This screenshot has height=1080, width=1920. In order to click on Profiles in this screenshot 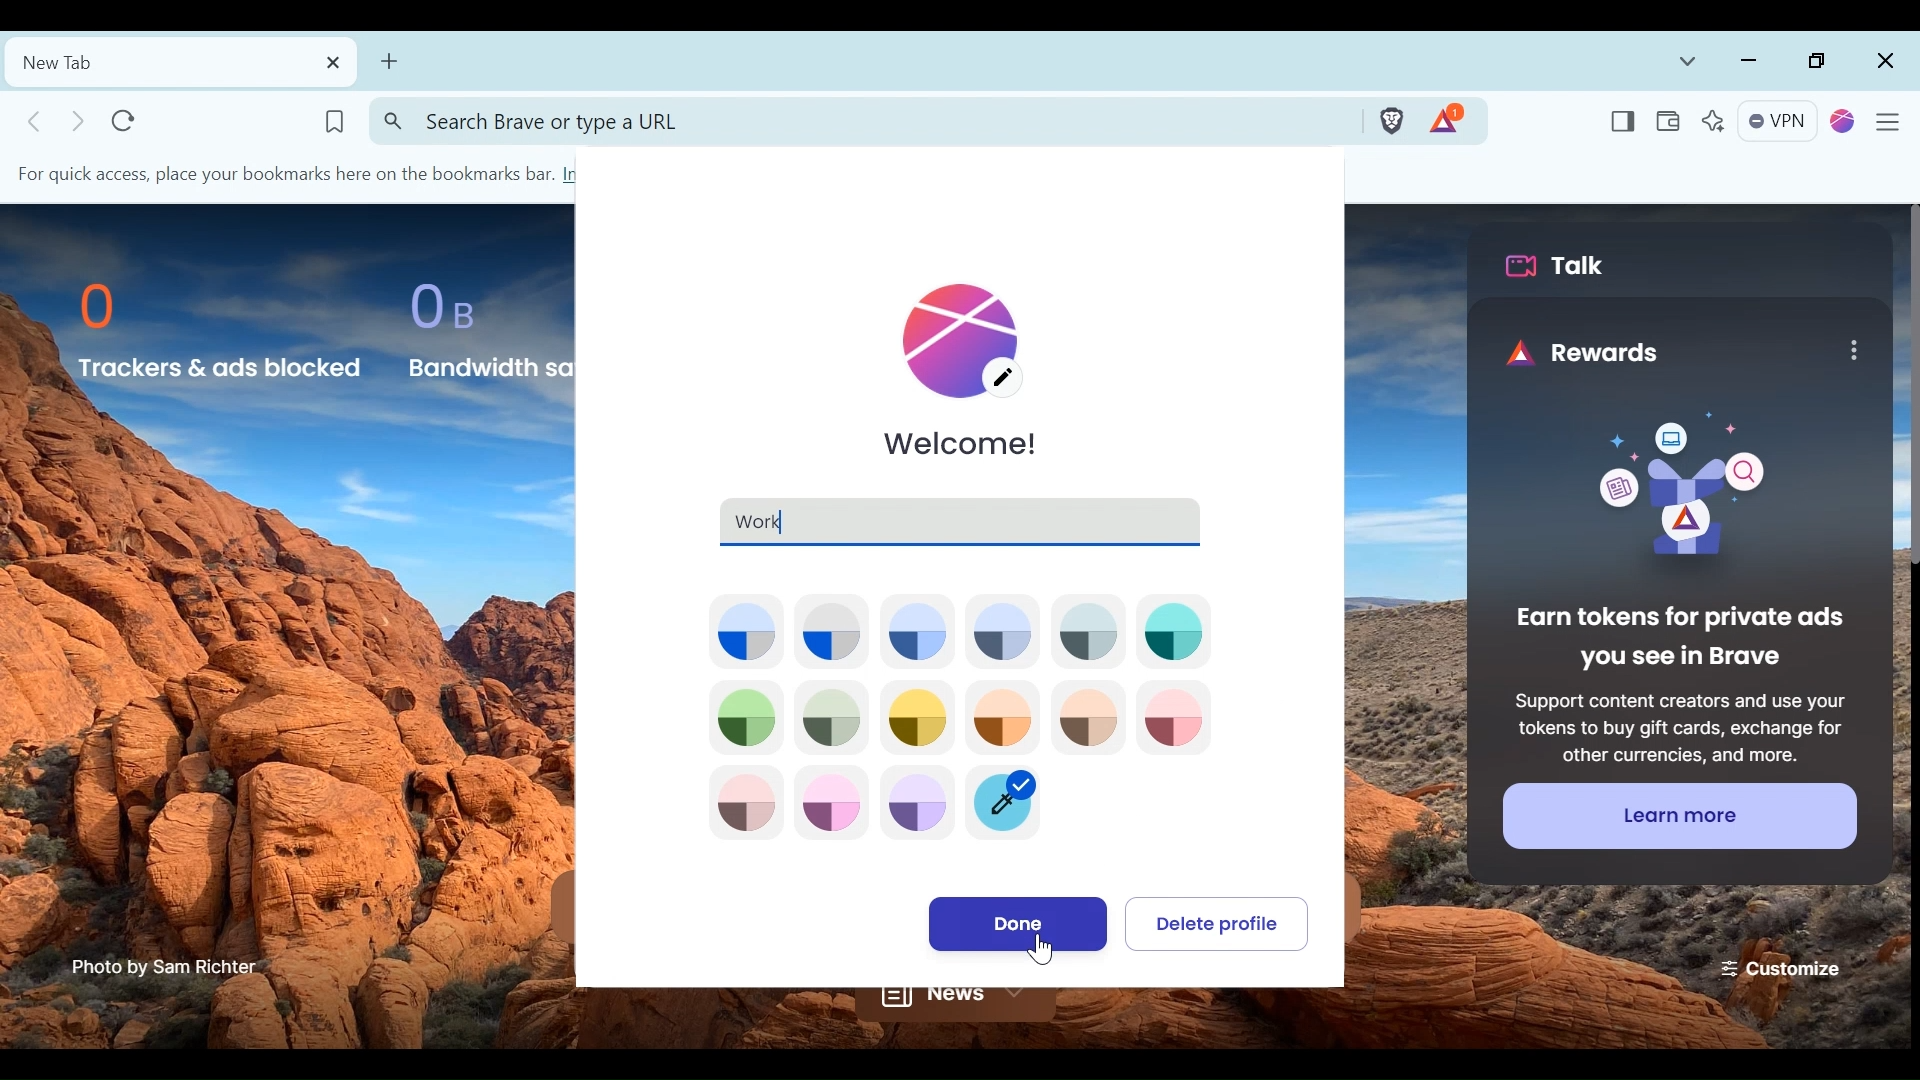, I will do `click(1844, 123)`.